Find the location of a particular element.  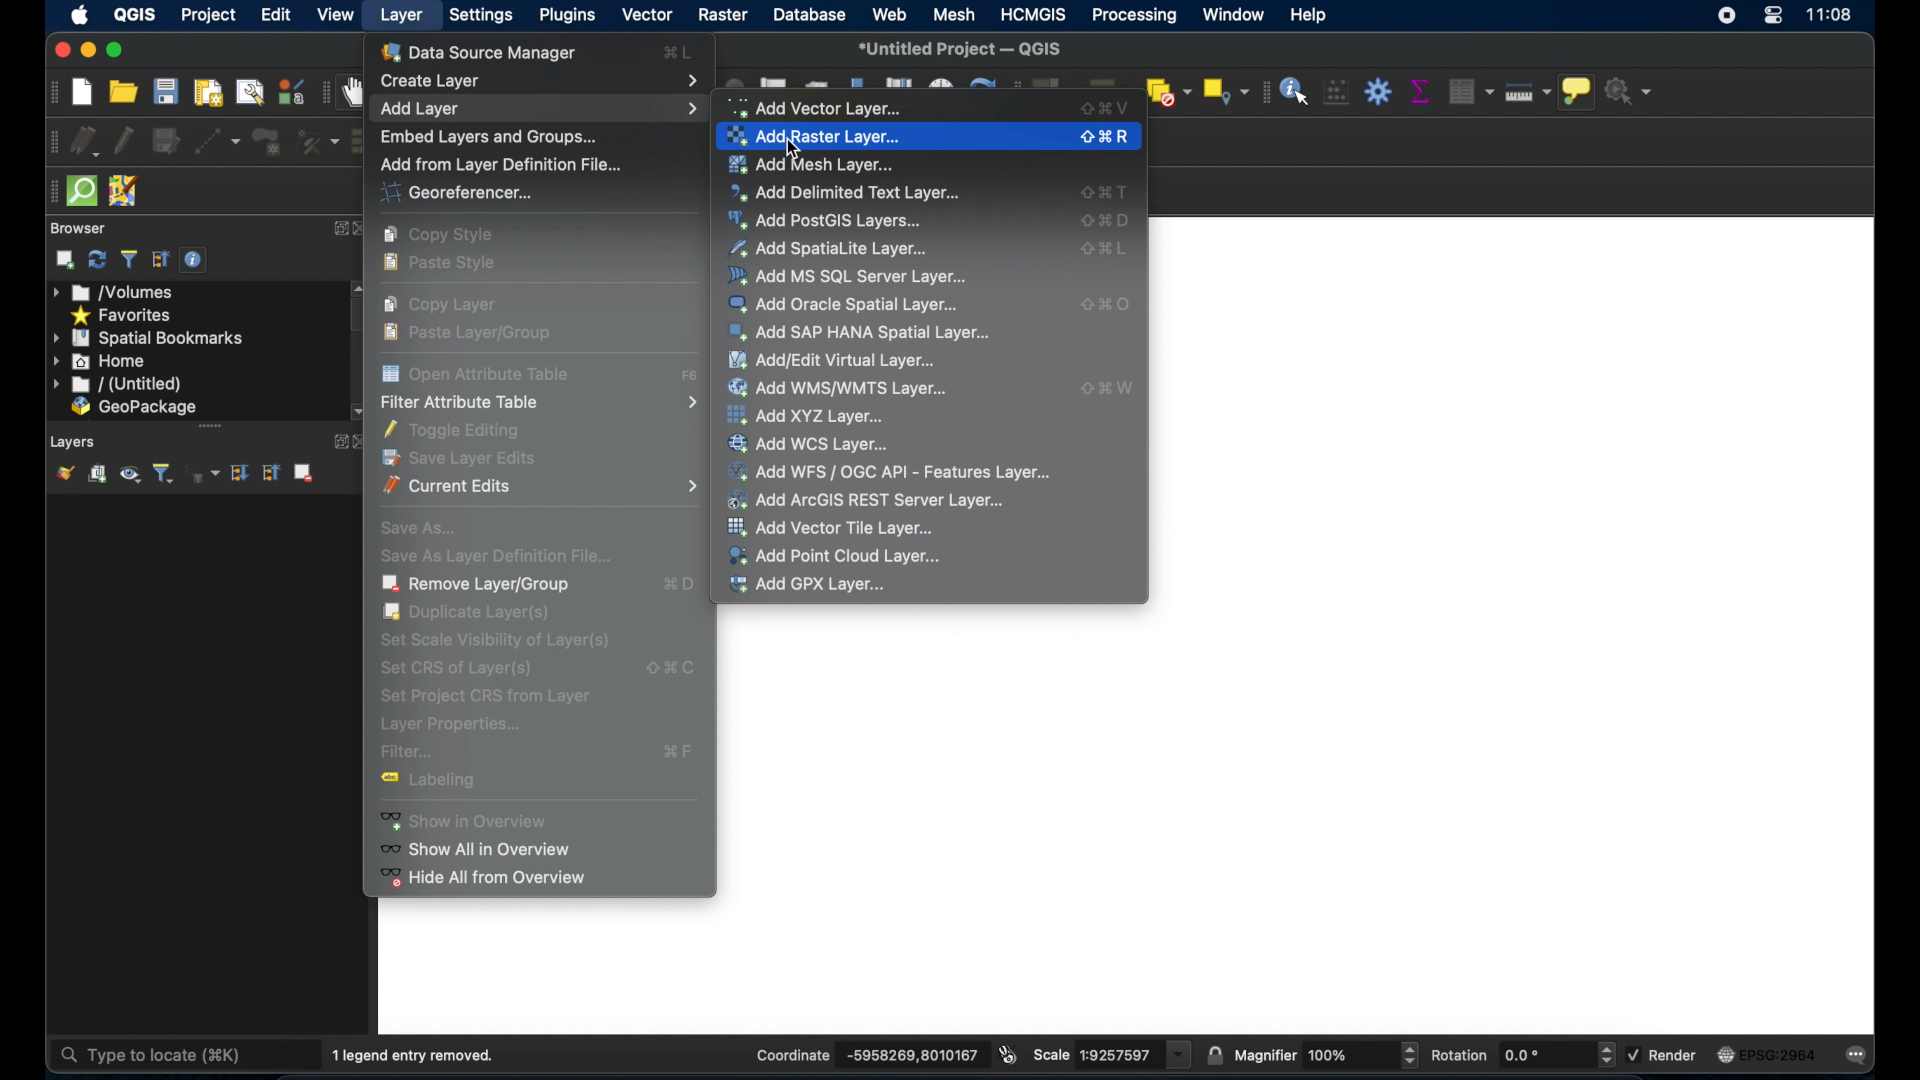

open attribute table is located at coordinates (691, 377).